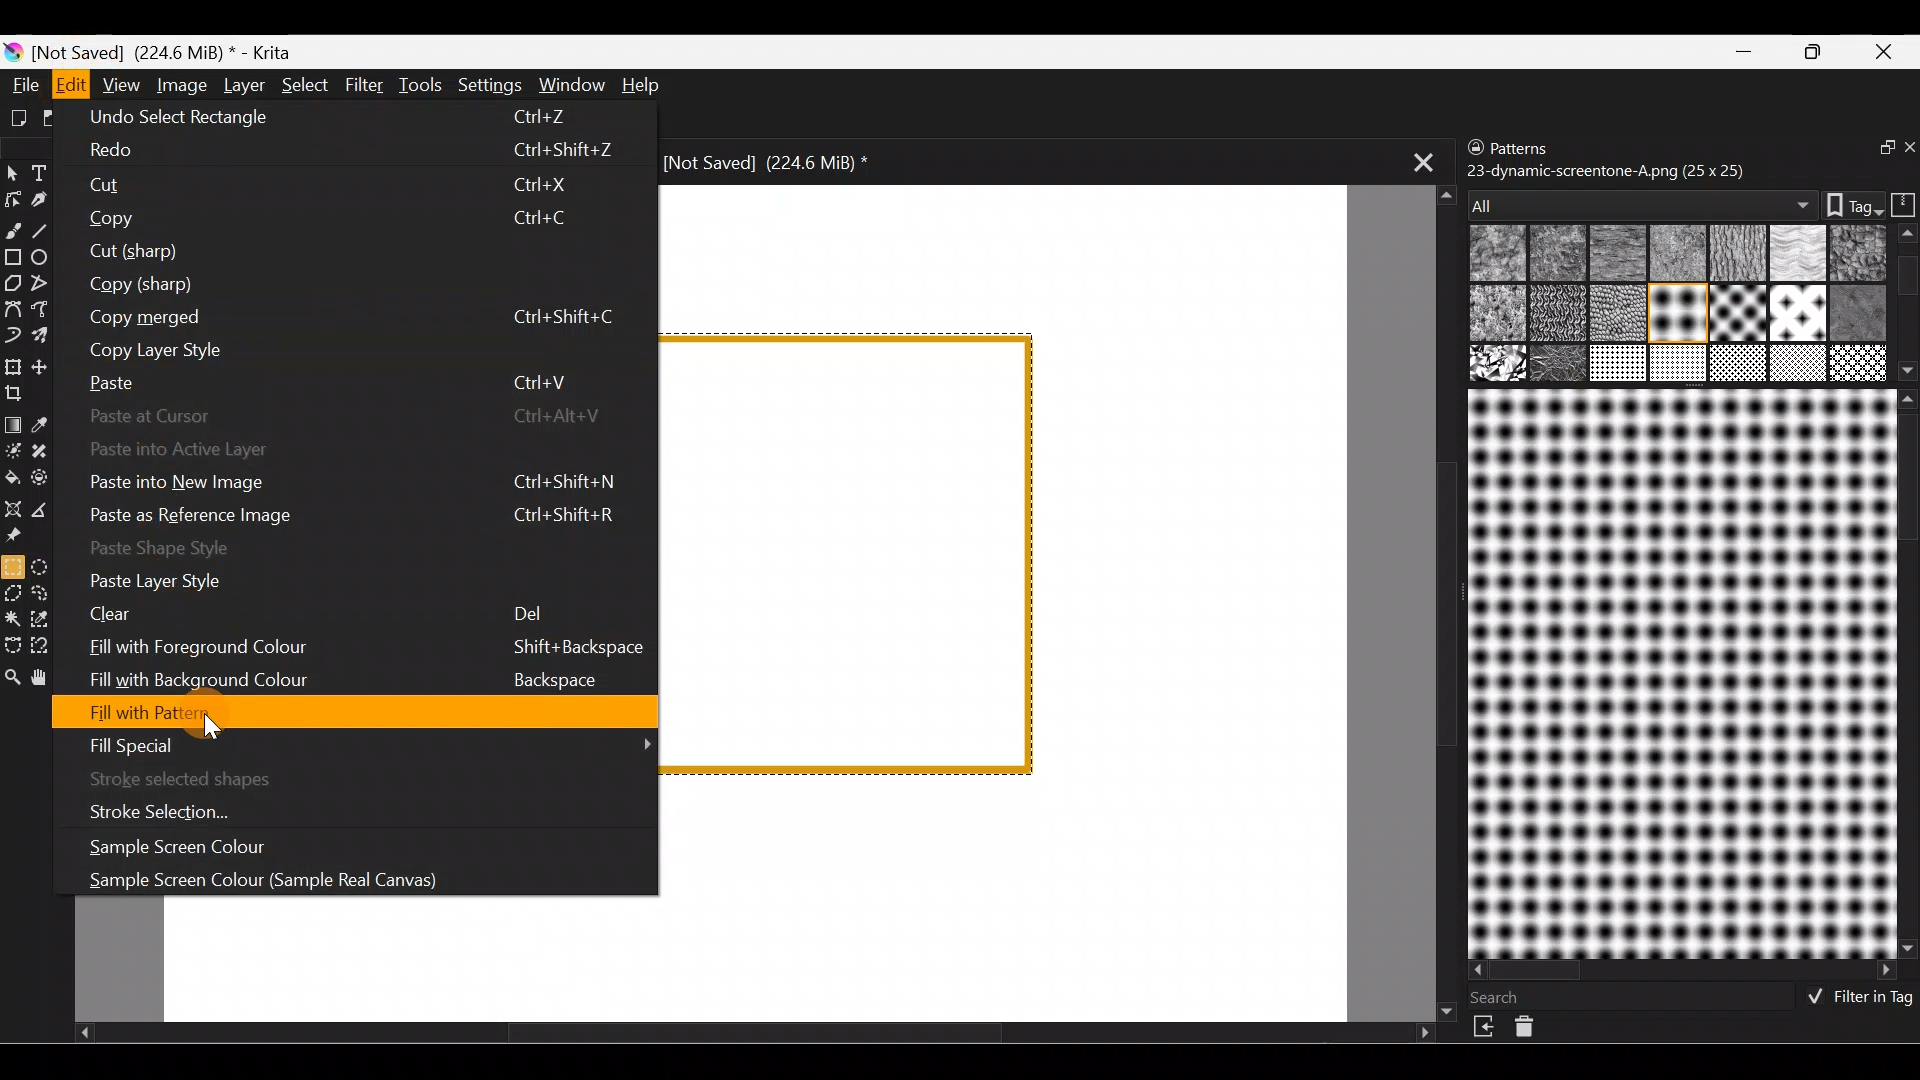  I want to click on Rectangular selection tool, so click(12, 566).